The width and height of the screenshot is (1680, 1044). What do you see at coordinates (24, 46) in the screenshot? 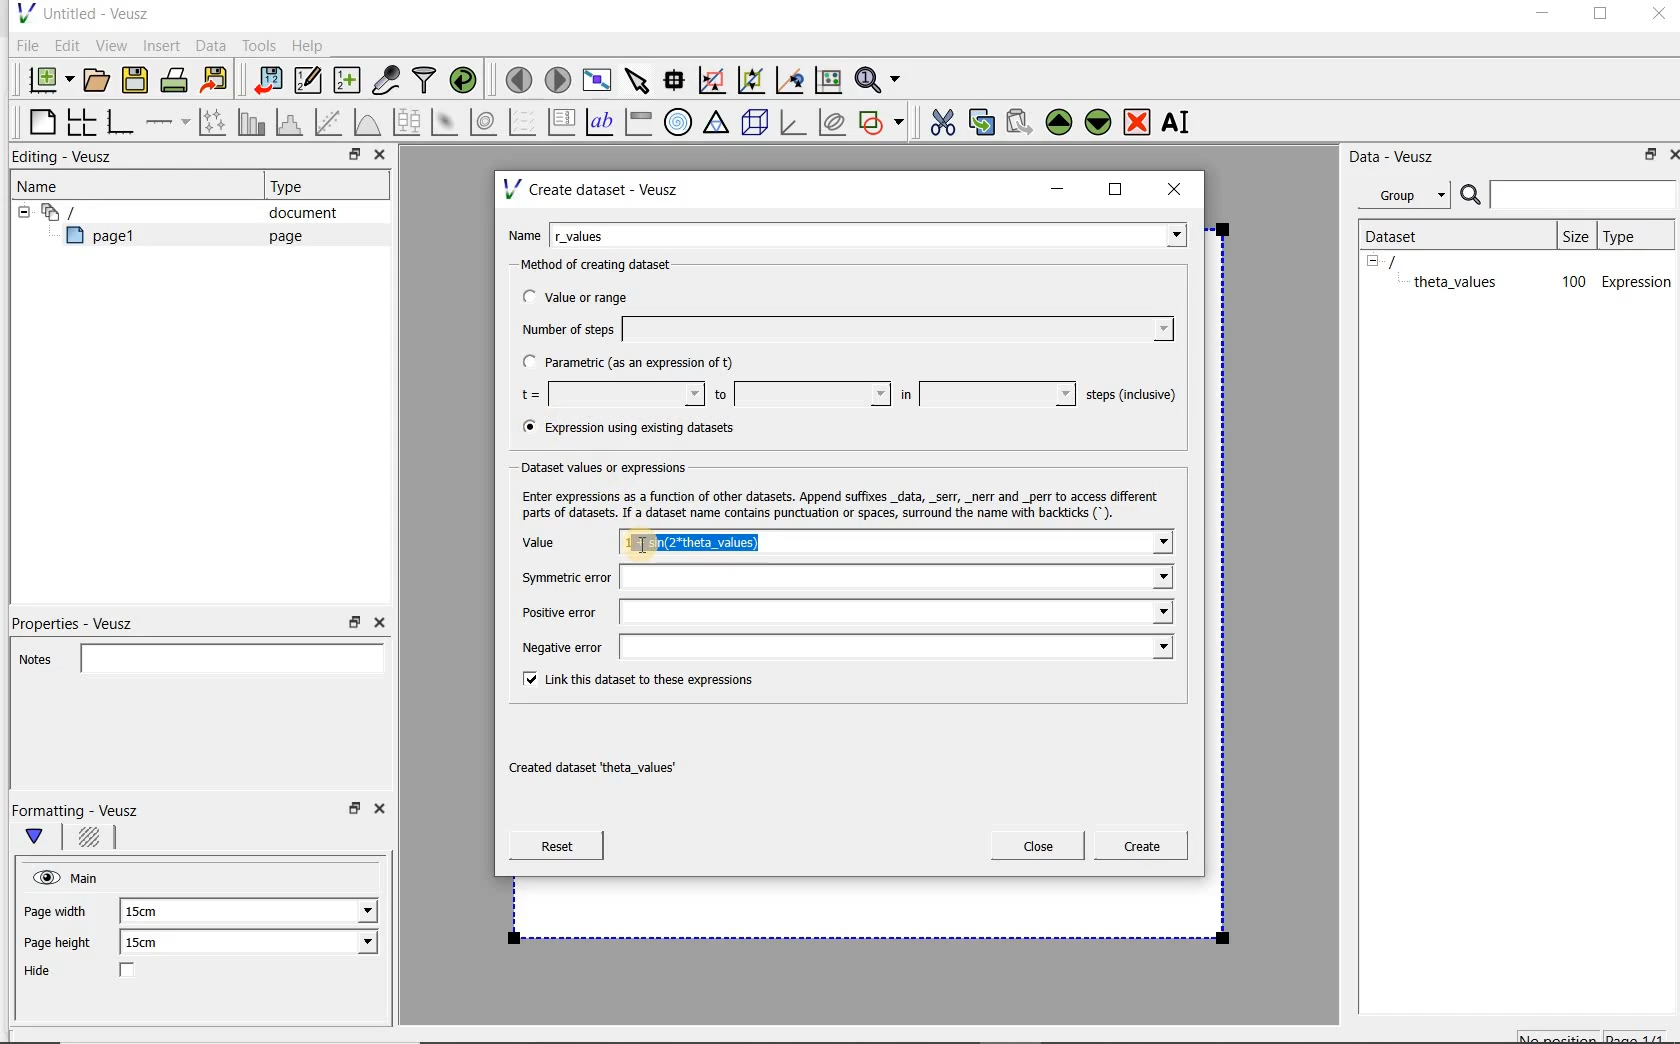
I see `File` at bounding box center [24, 46].